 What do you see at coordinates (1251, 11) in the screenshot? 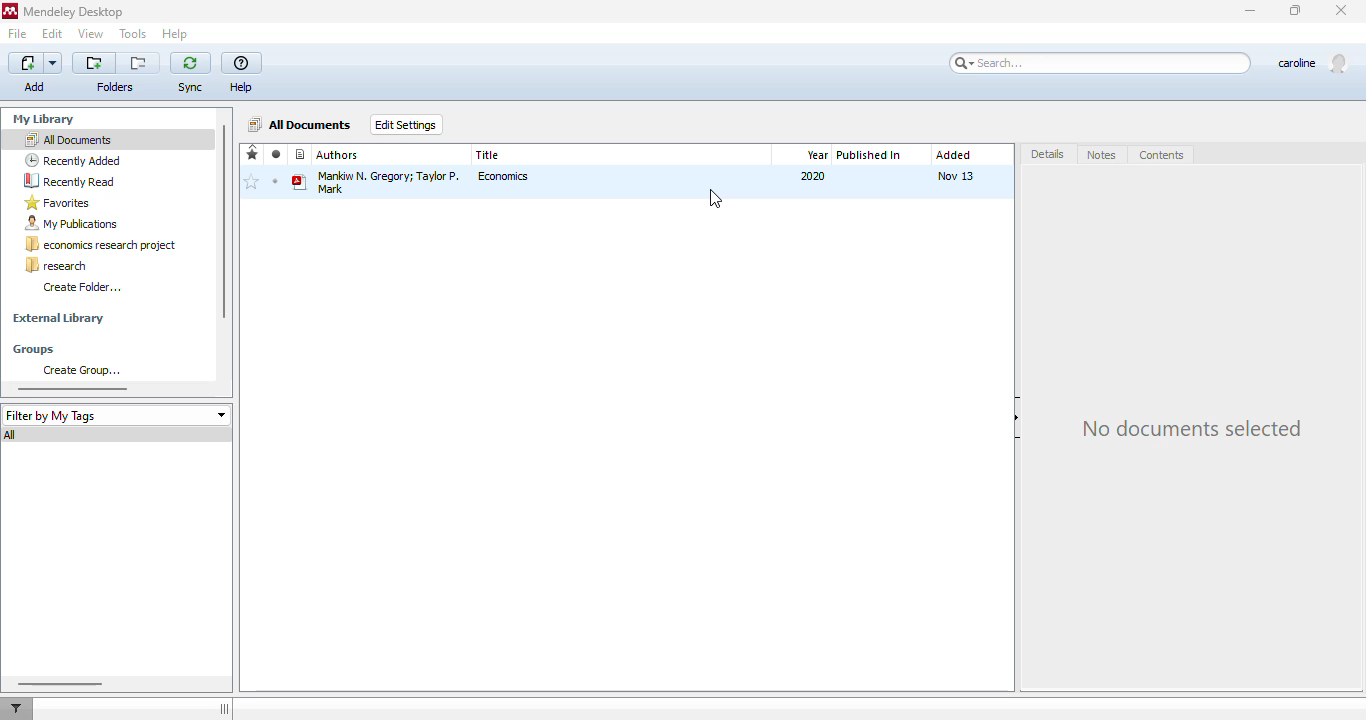
I see `minimize` at bounding box center [1251, 11].